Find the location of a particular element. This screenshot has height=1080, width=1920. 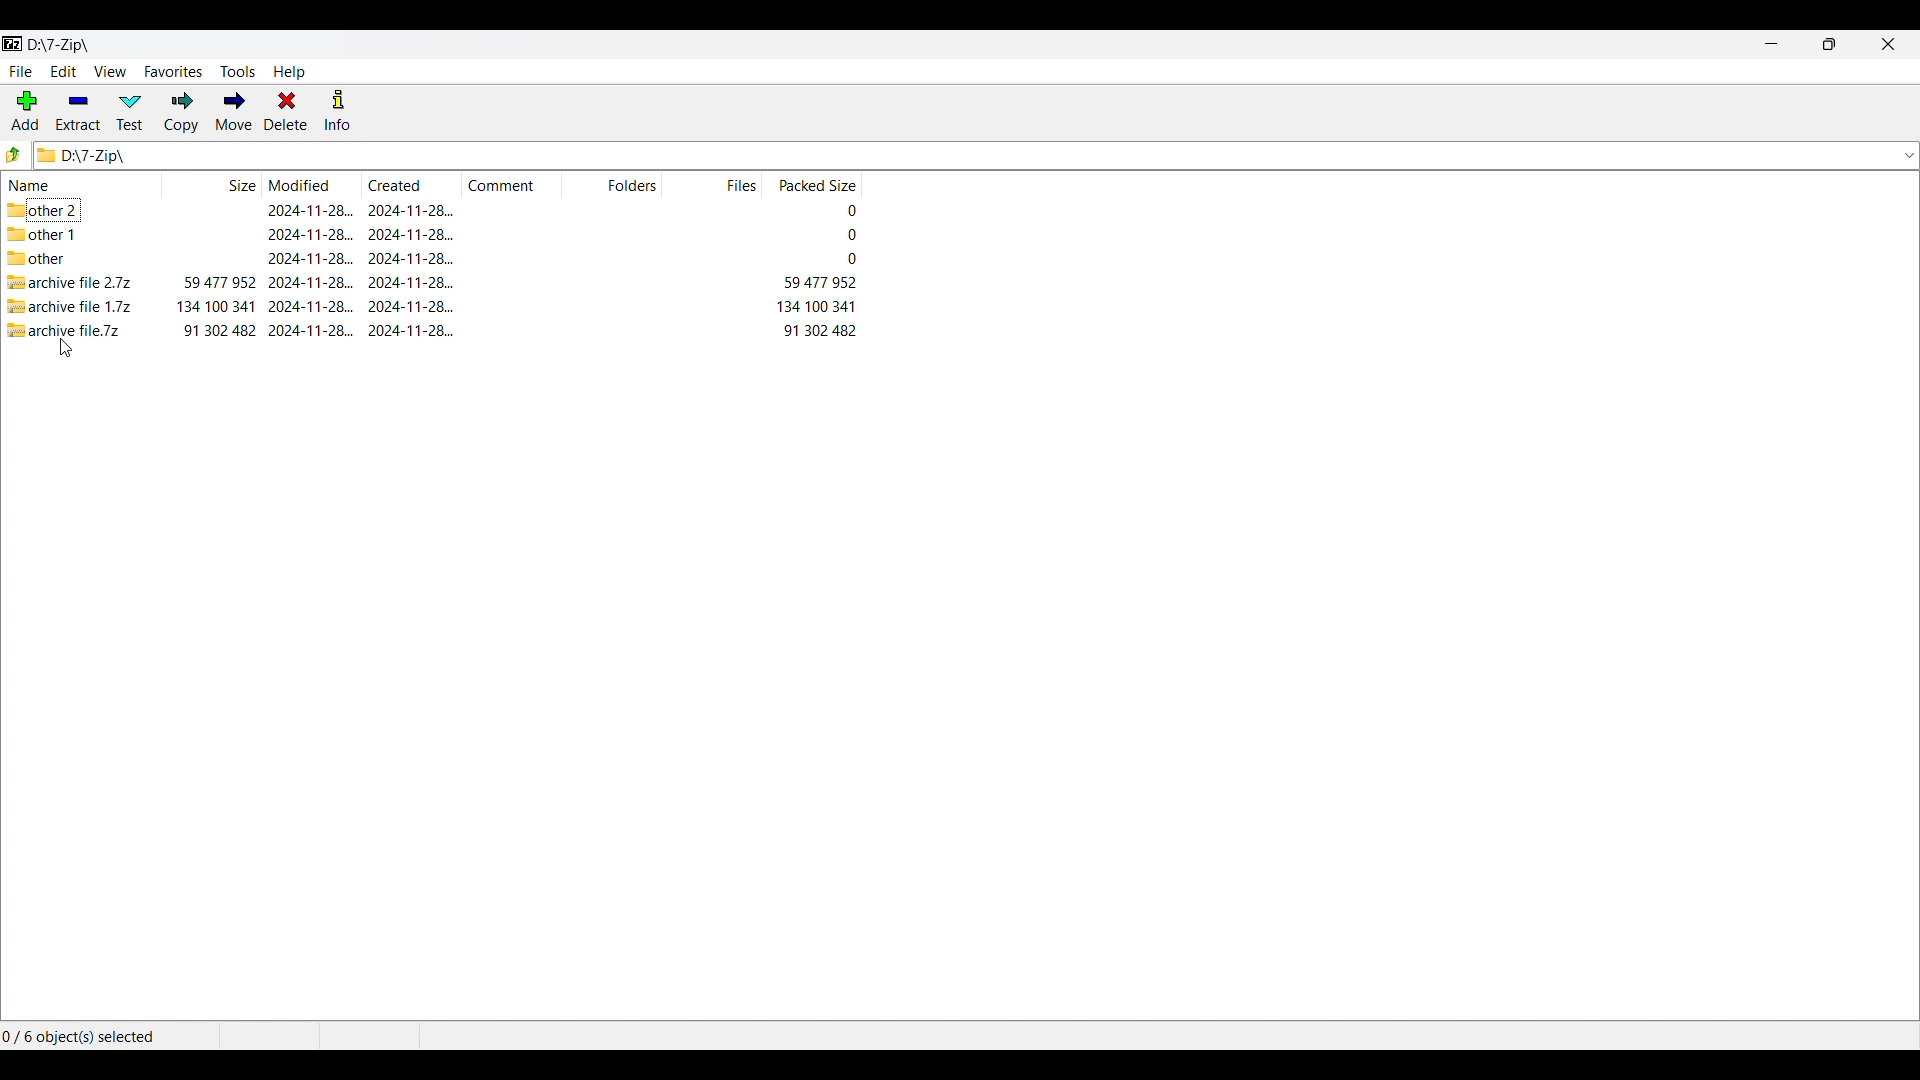

View menu is located at coordinates (111, 72).